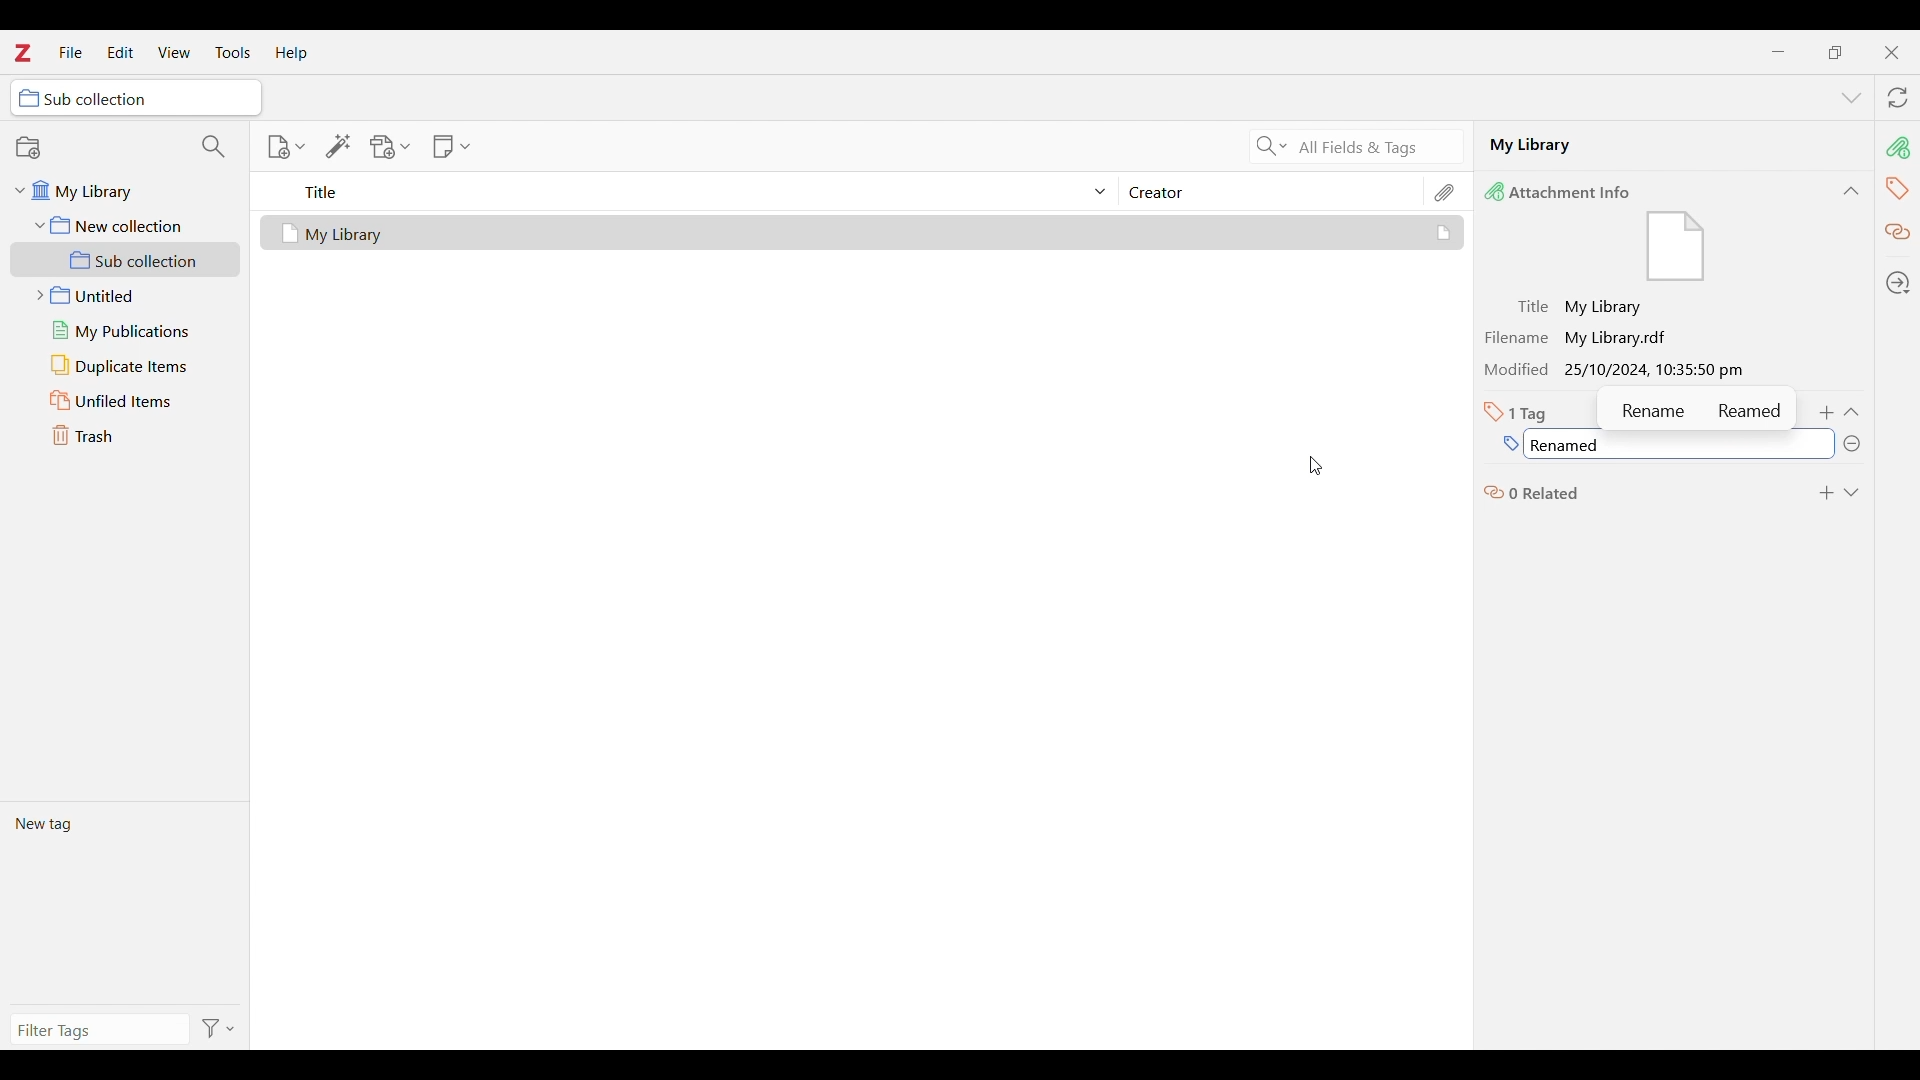  What do you see at coordinates (452, 147) in the screenshot?
I see `New note options` at bounding box center [452, 147].